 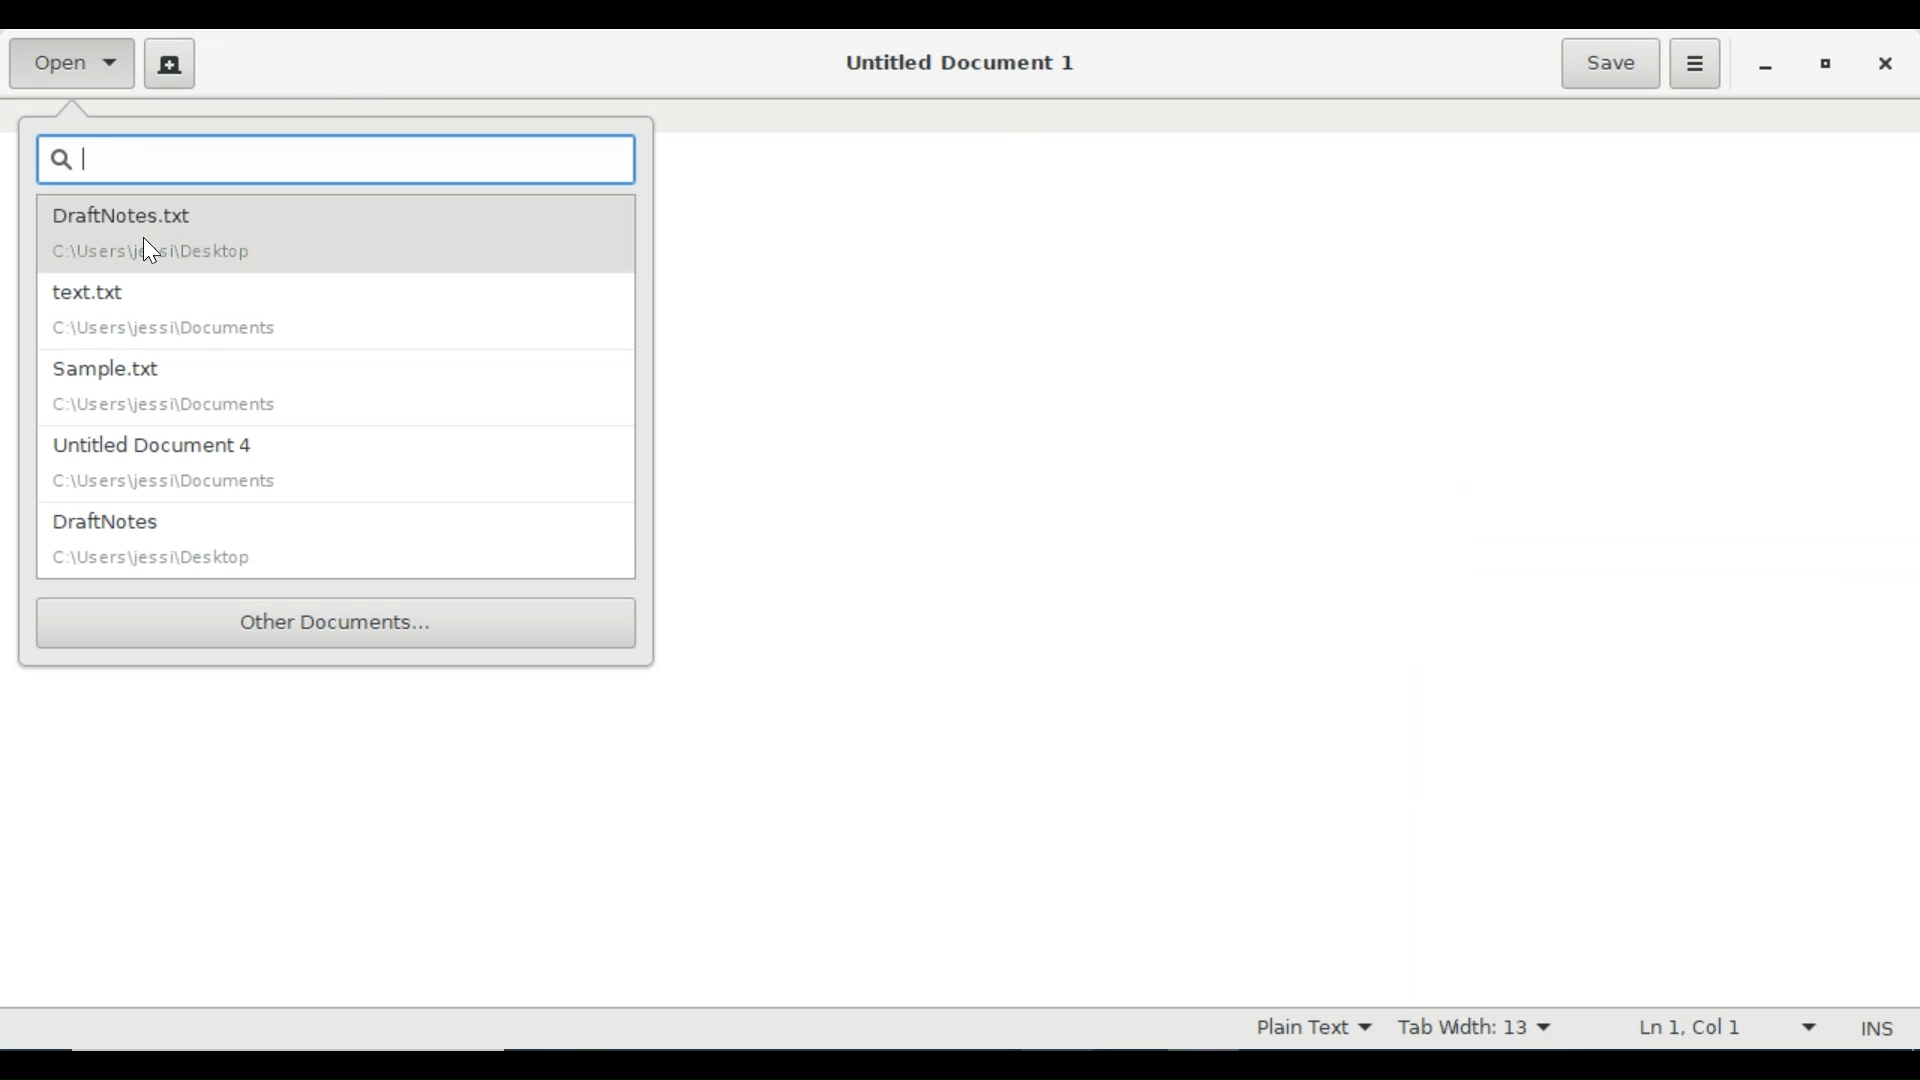 What do you see at coordinates (336, 467) in the screenshot?
I see `Untitled Document 4` at bounding box center [336, 467].